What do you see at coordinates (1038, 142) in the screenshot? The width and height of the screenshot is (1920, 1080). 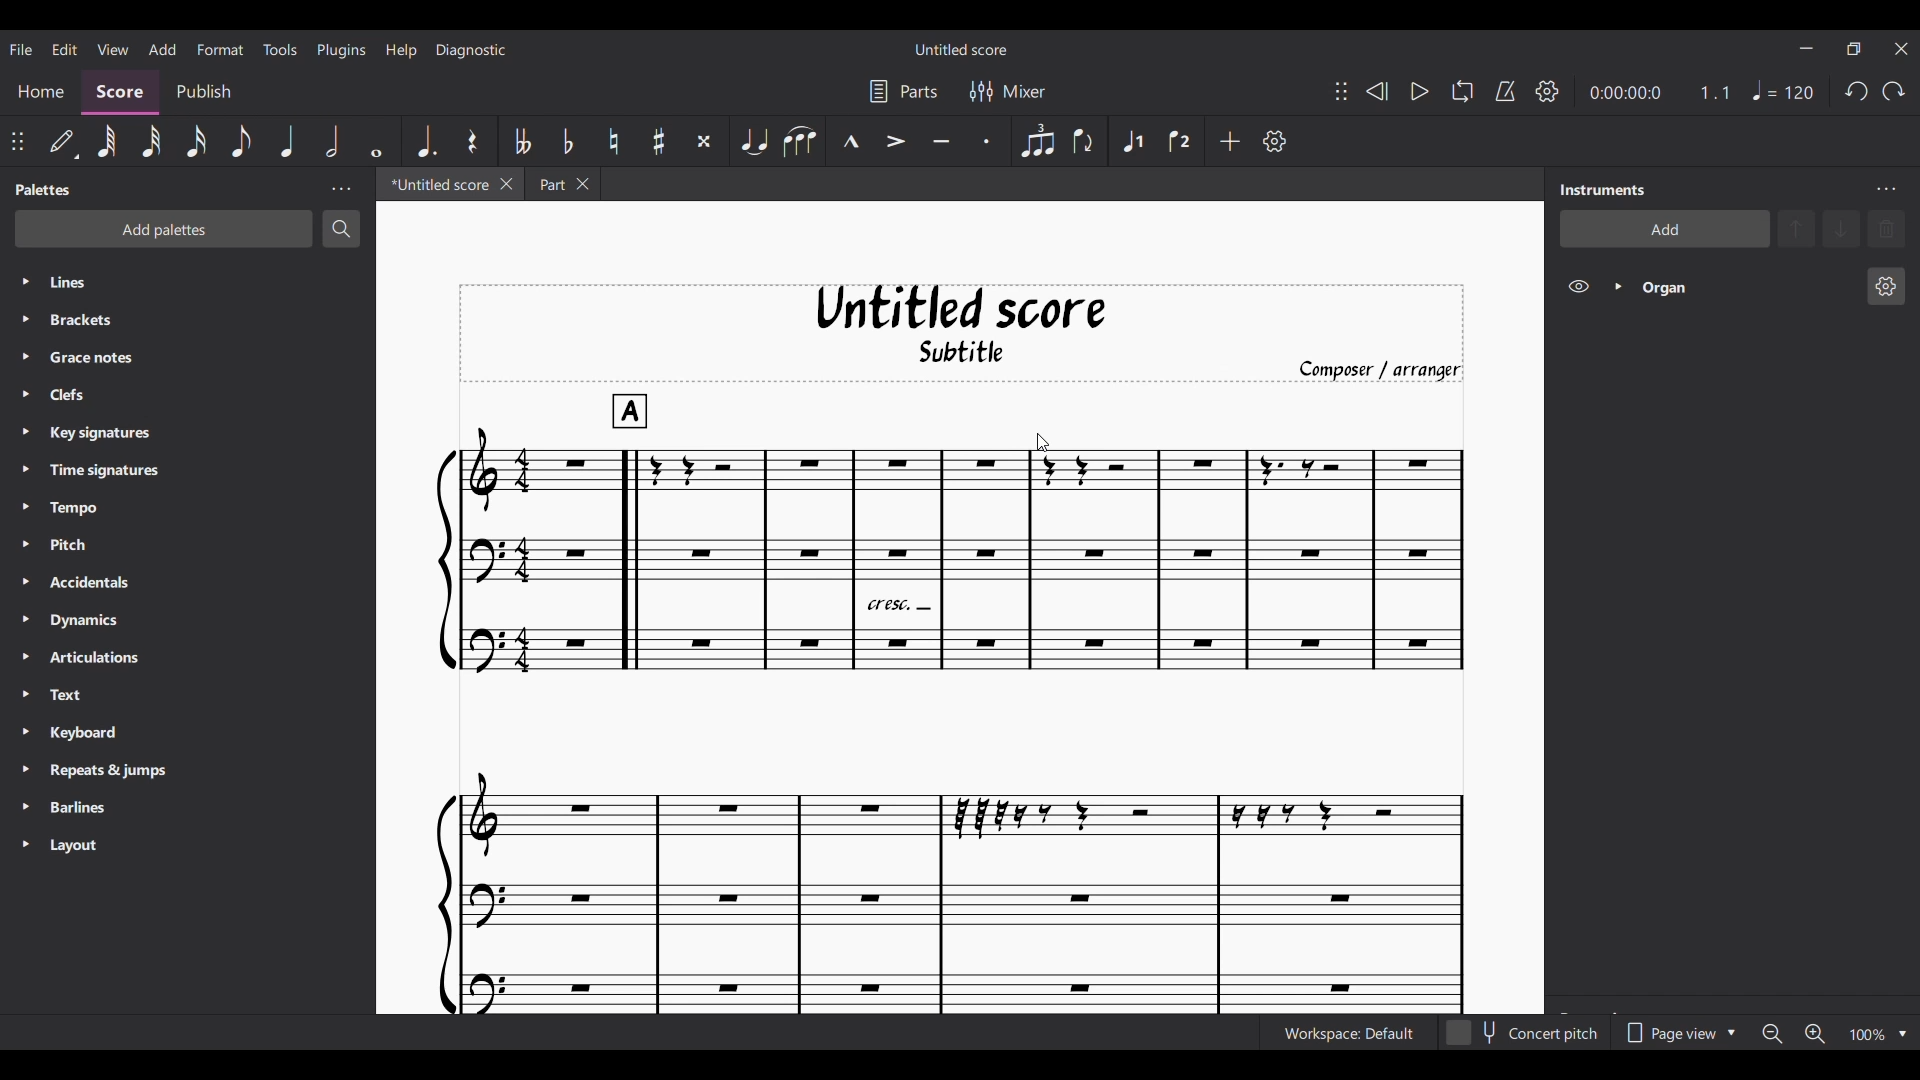 I see `Tuplet` at bounding box center [1038, 142].